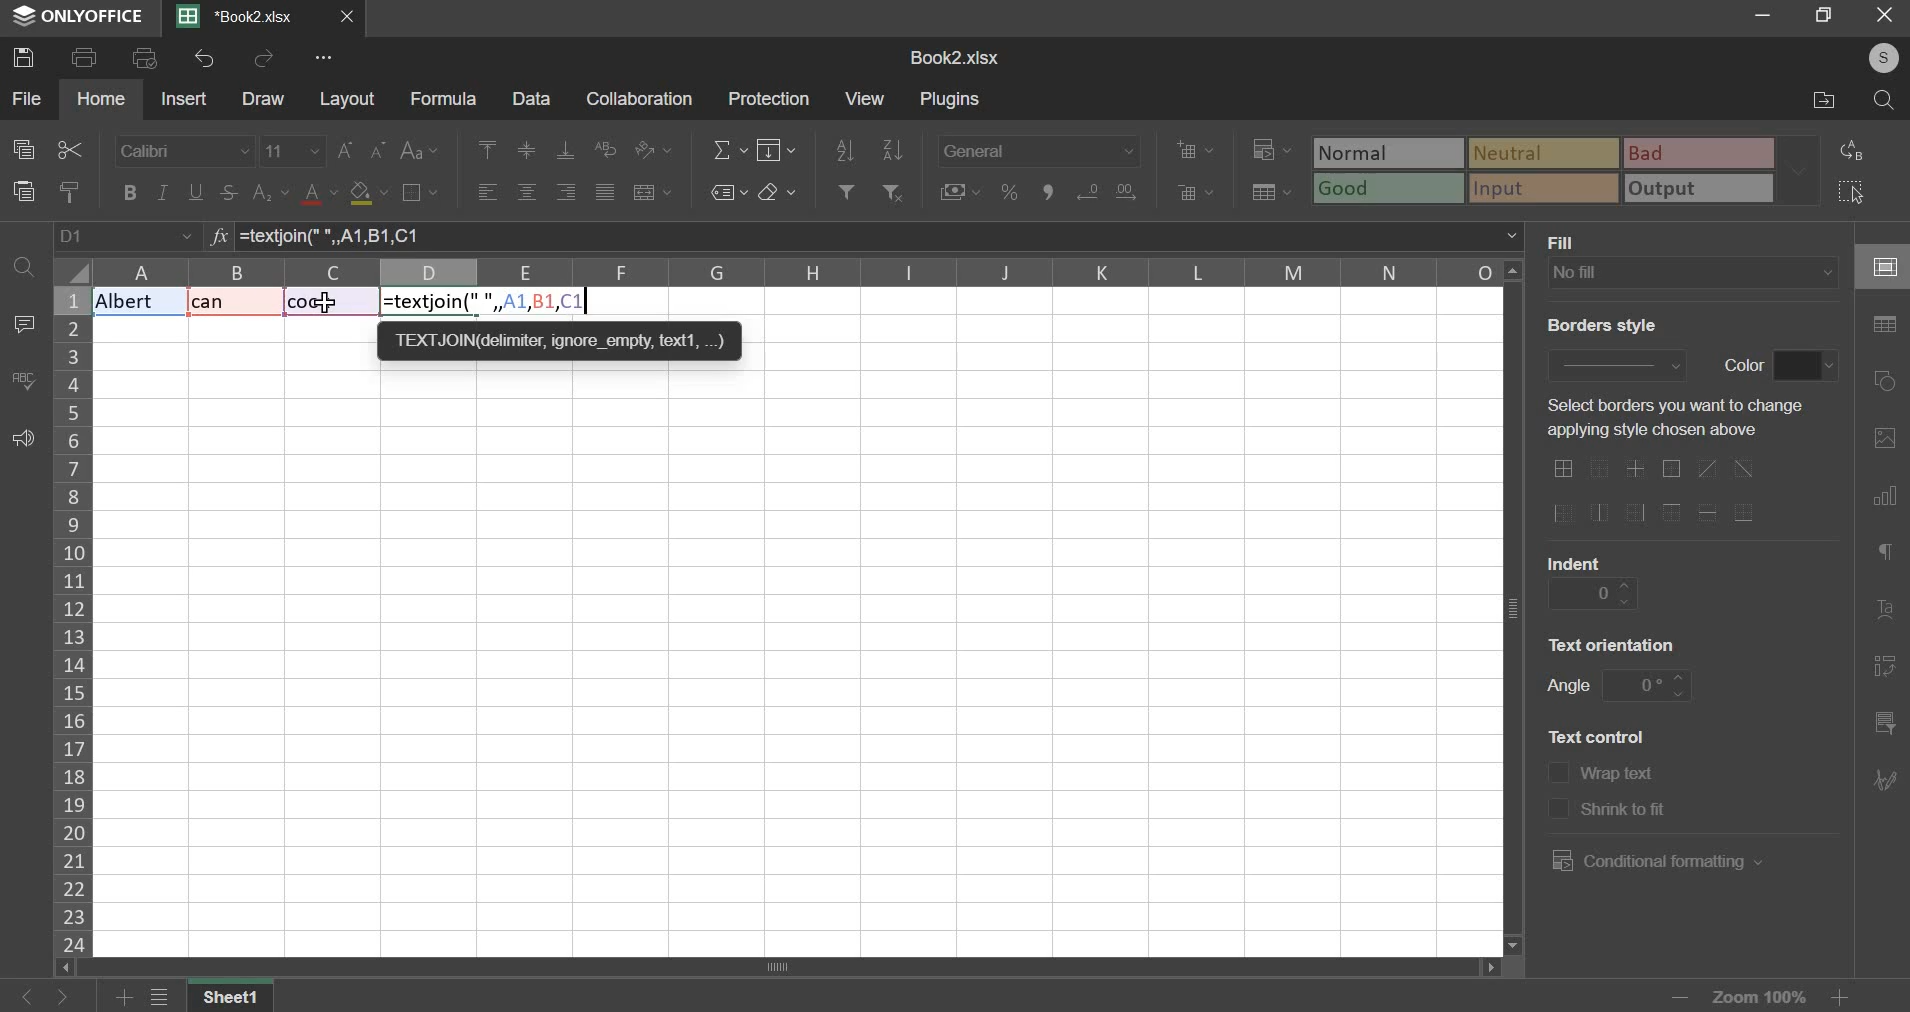  Describe the element at coordinates (23, 324) in the screenshot. I see `comment` at that location.